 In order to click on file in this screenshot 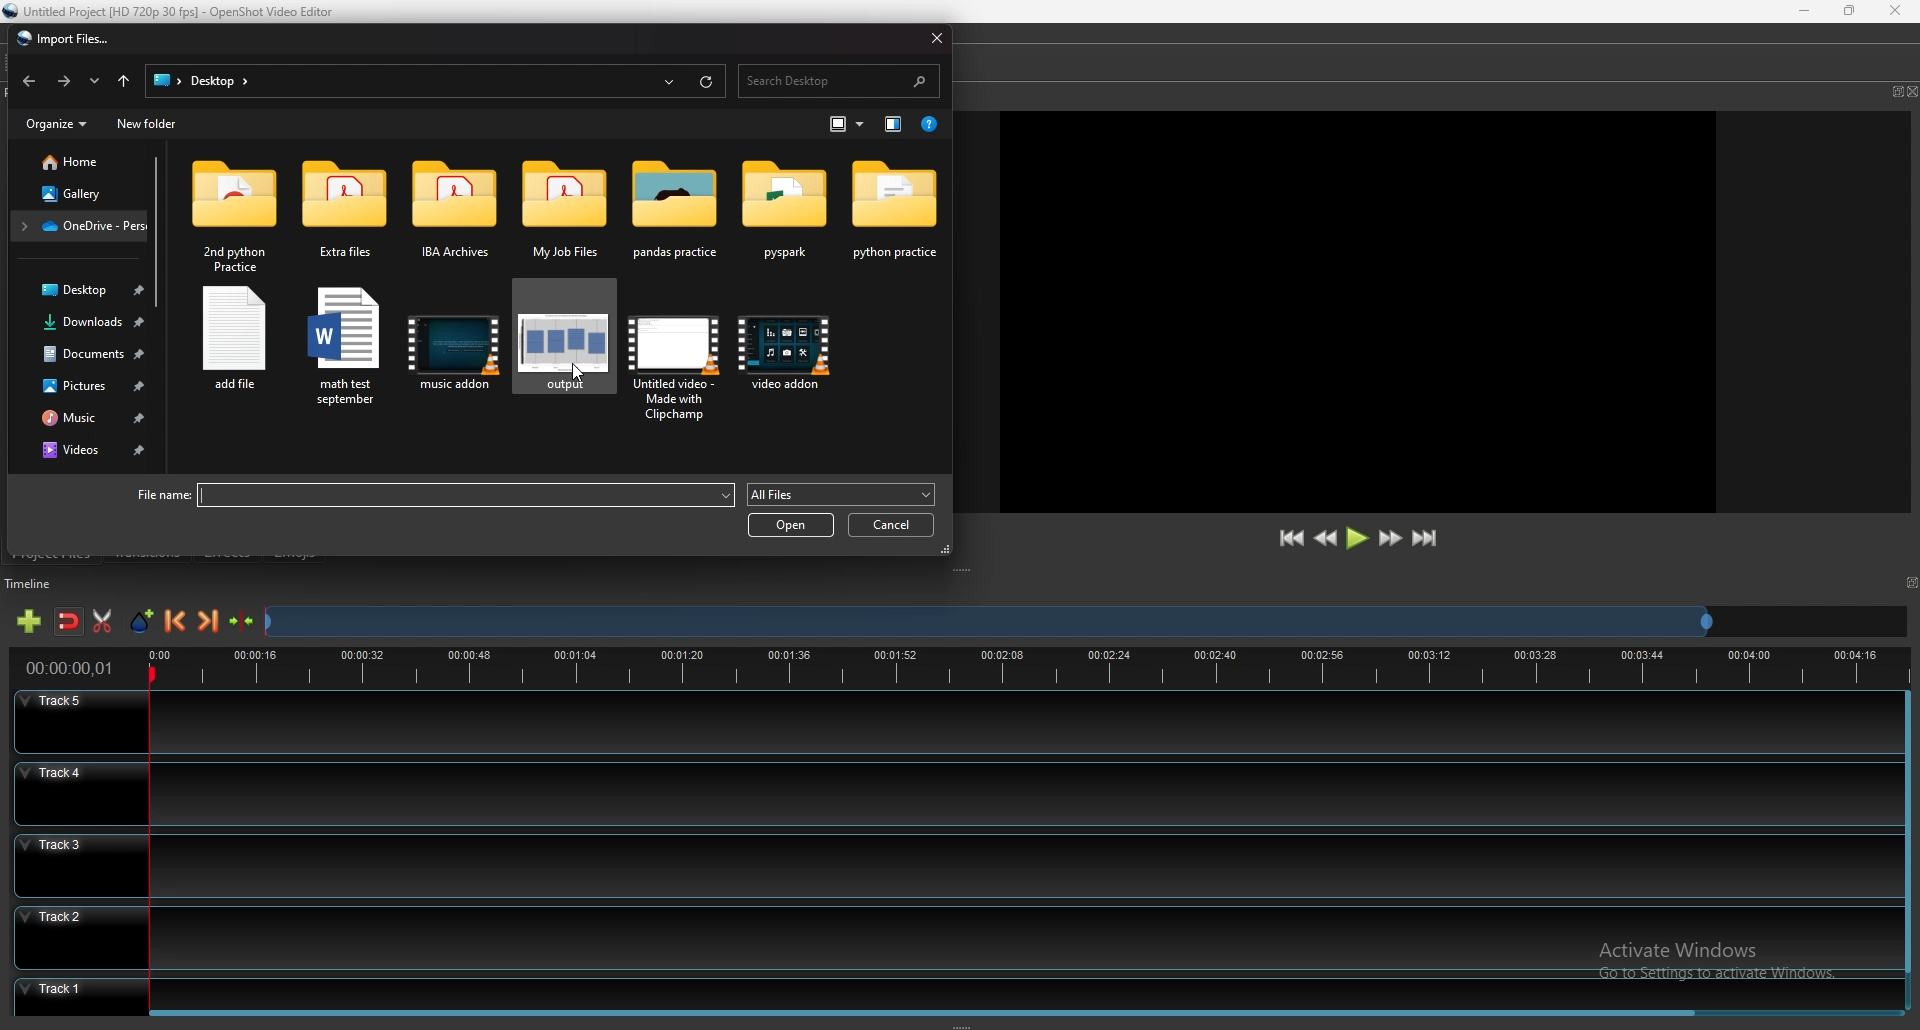, I will do `click(786, 360)`.